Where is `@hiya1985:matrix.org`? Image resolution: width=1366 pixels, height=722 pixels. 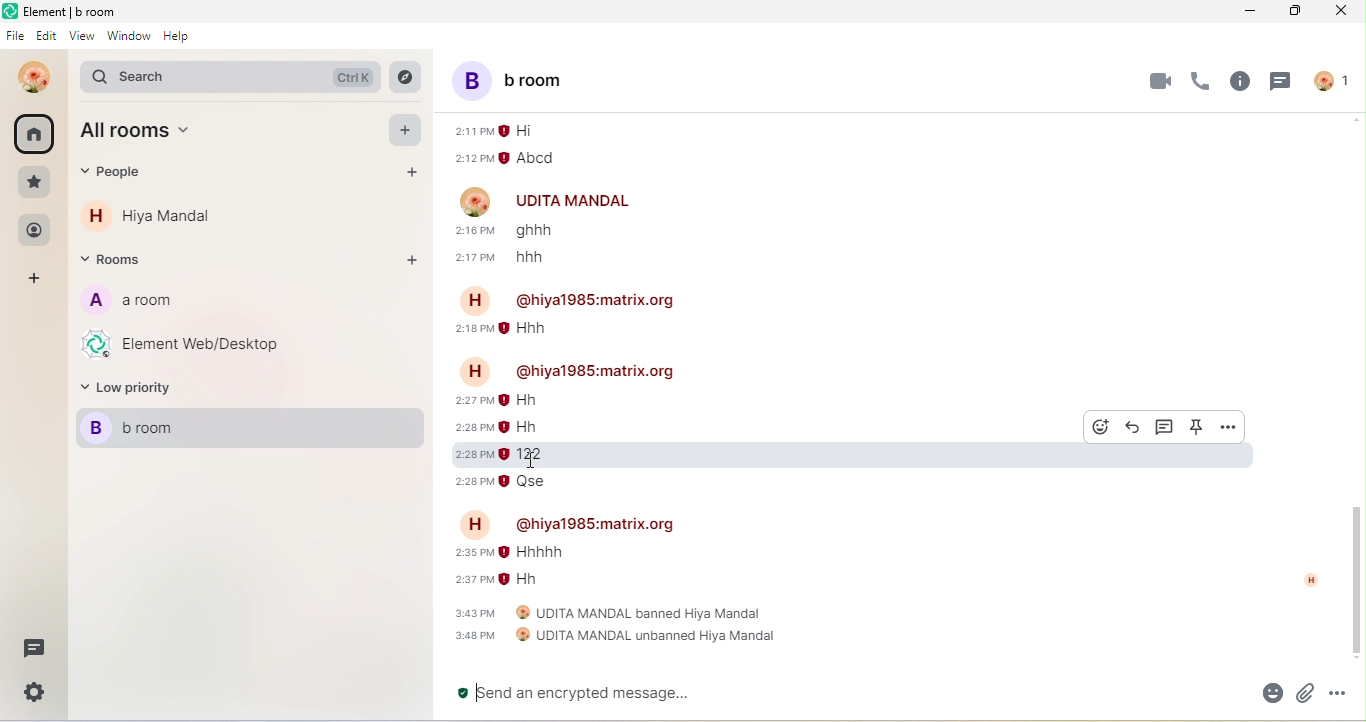 @hiya1985:matrix.org is located at coordinates (596, 300).